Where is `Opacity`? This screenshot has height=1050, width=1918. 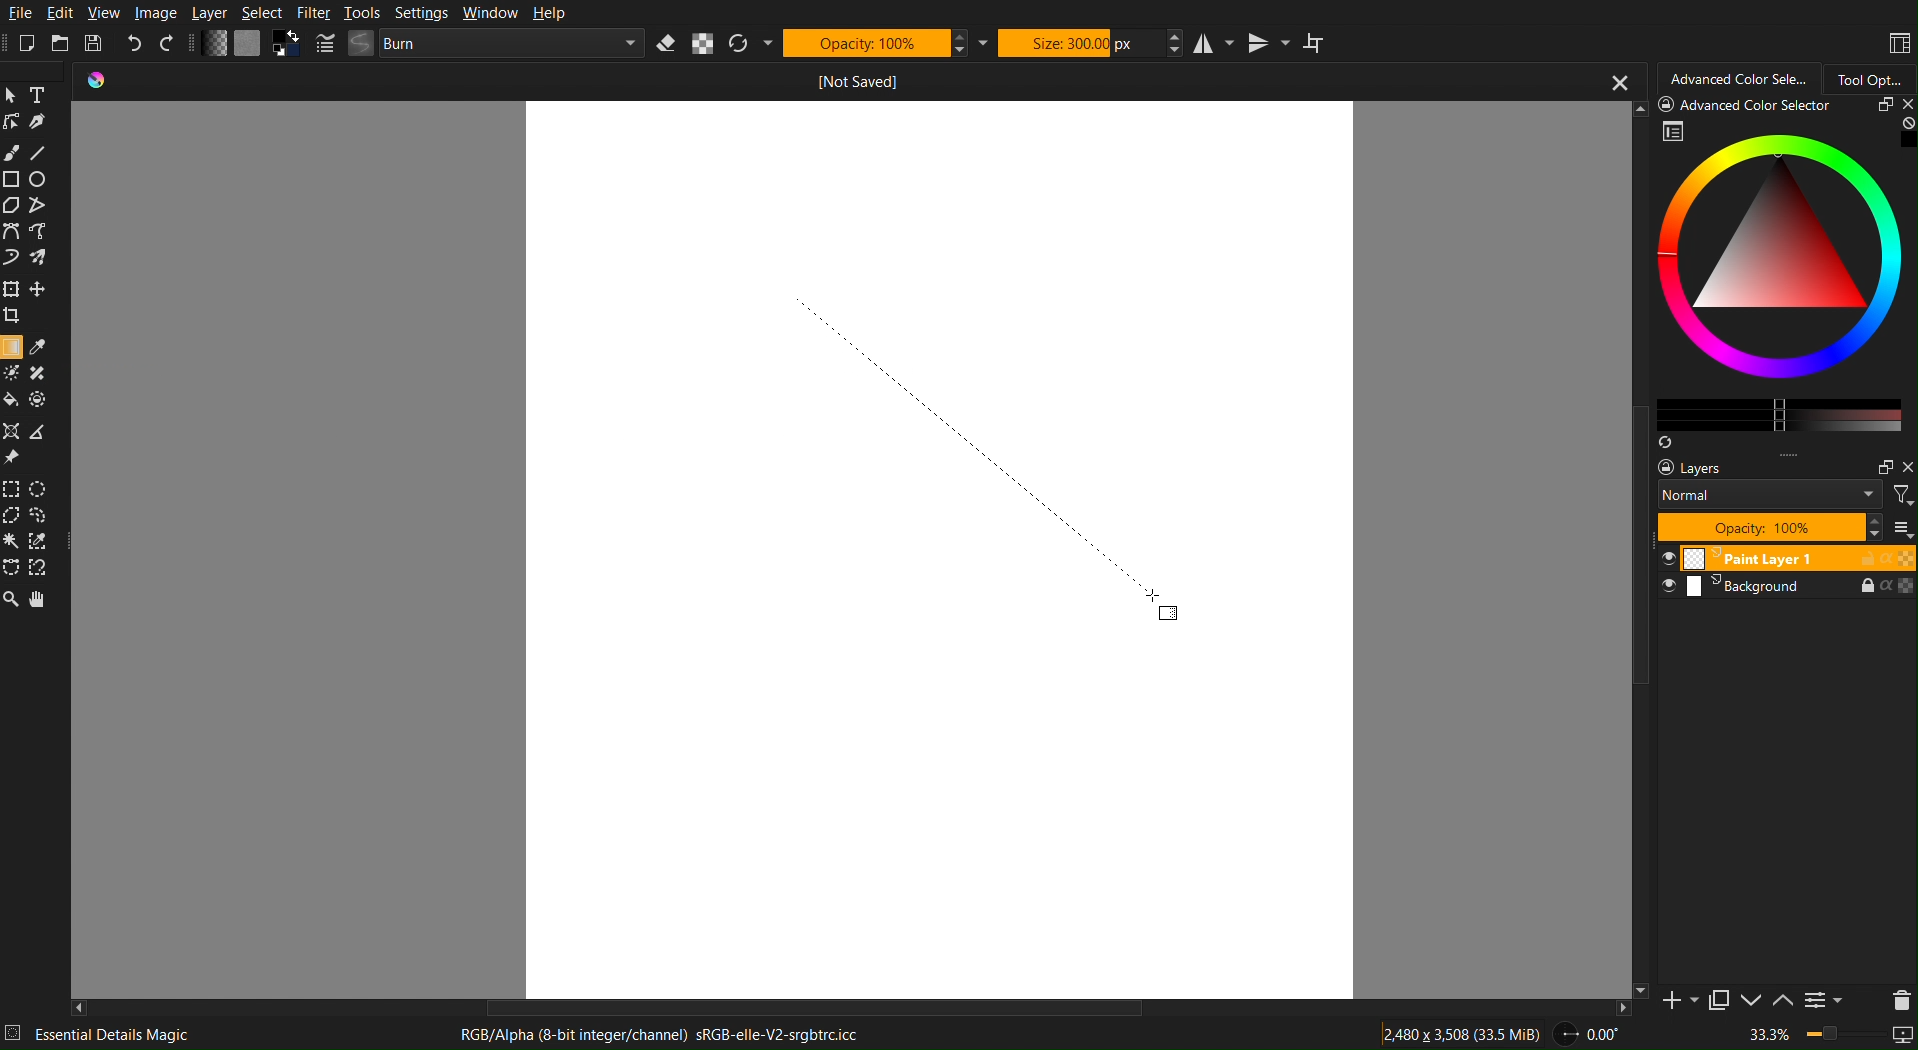
Opacity is located at coordinates (874, 42).